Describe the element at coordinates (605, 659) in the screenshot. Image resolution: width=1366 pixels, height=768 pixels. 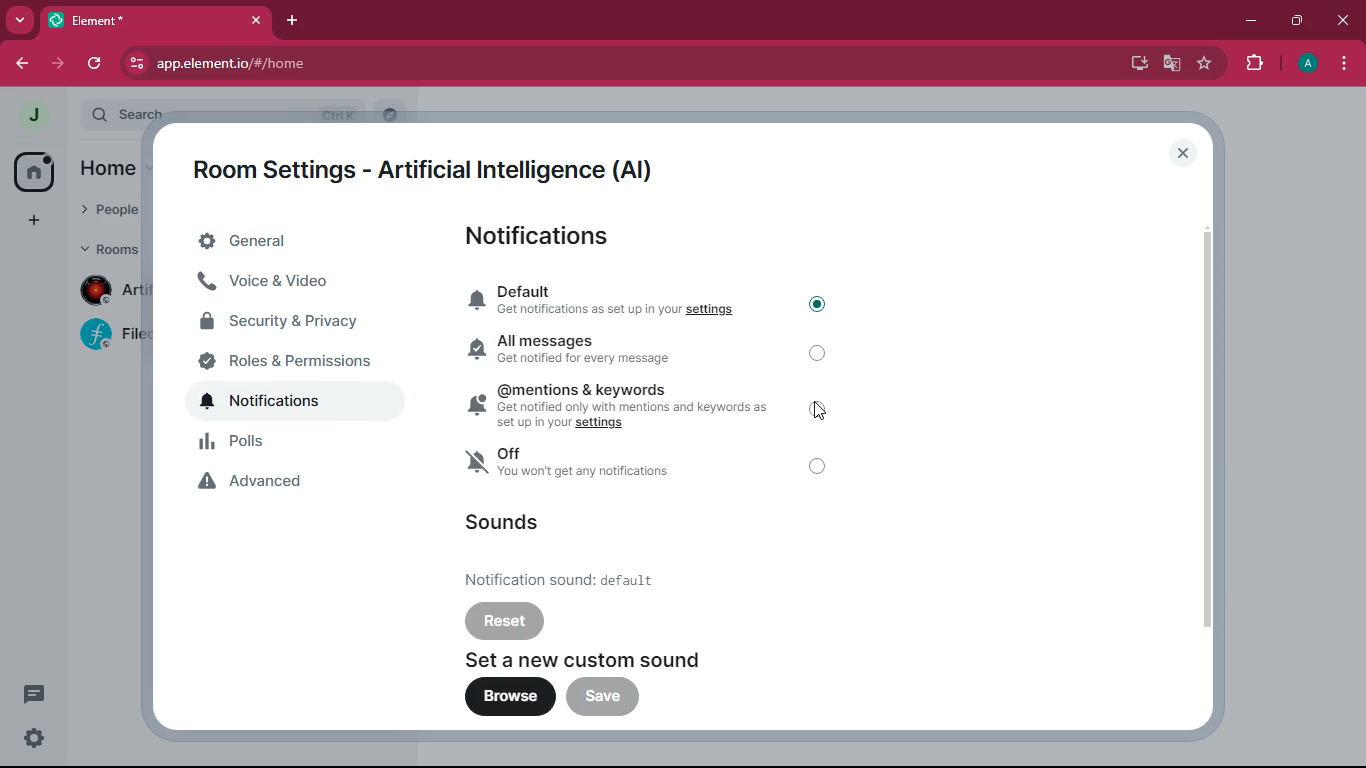
I see `set a new custom sound` at that location.